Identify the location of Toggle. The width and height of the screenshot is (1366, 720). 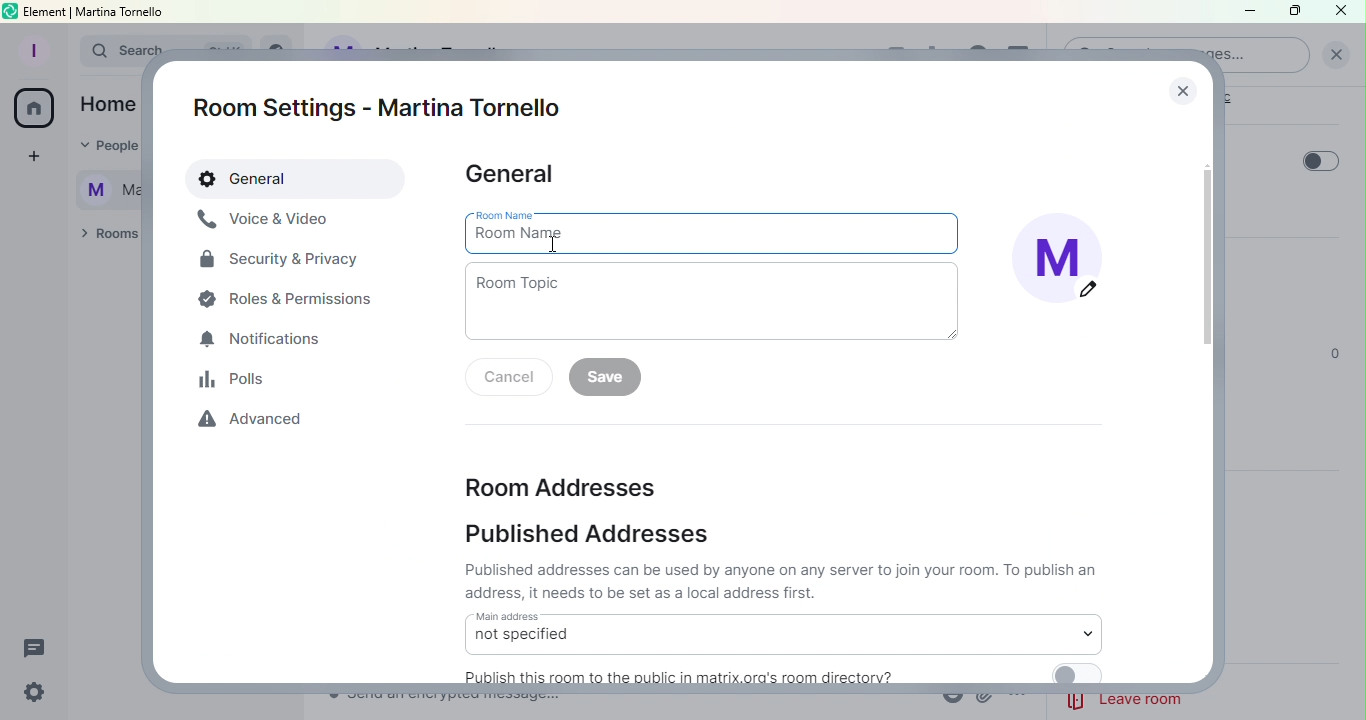
(1321, 161).